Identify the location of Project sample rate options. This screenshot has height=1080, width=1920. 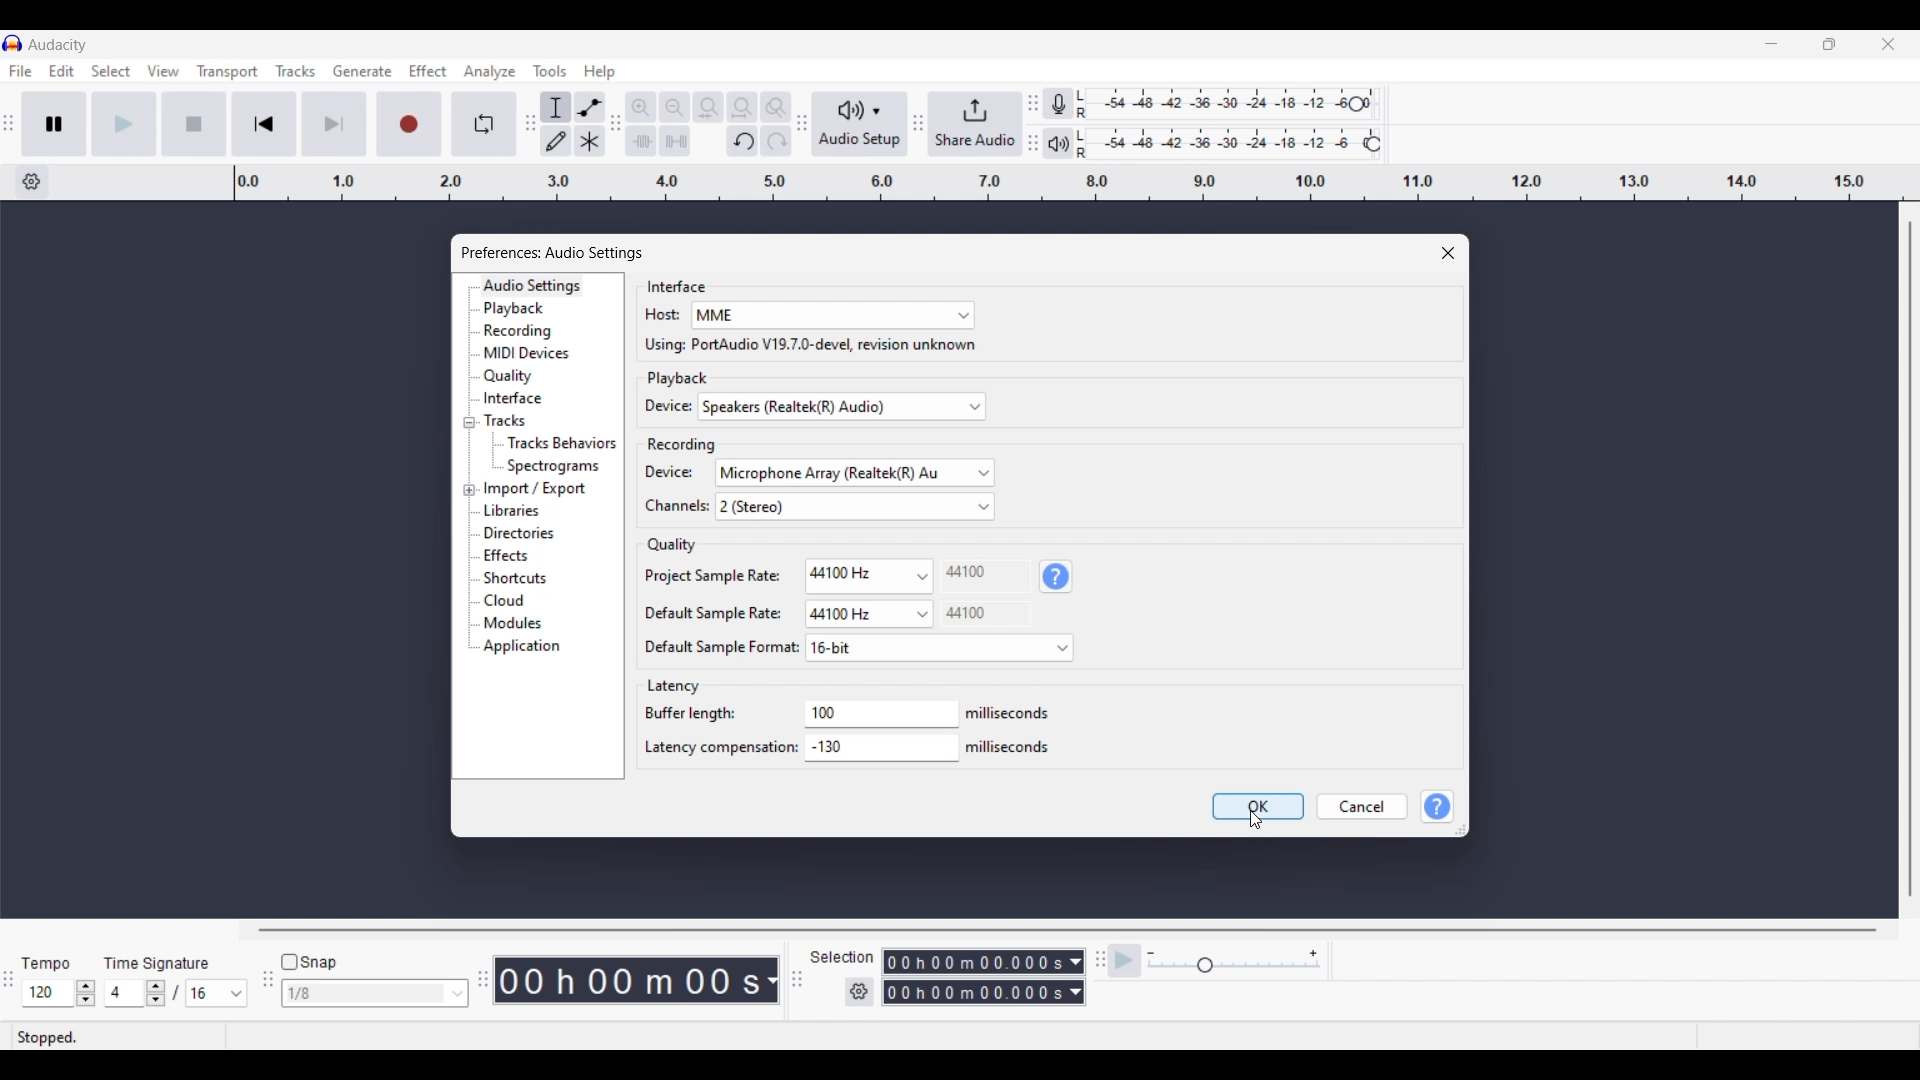
(867, 573).